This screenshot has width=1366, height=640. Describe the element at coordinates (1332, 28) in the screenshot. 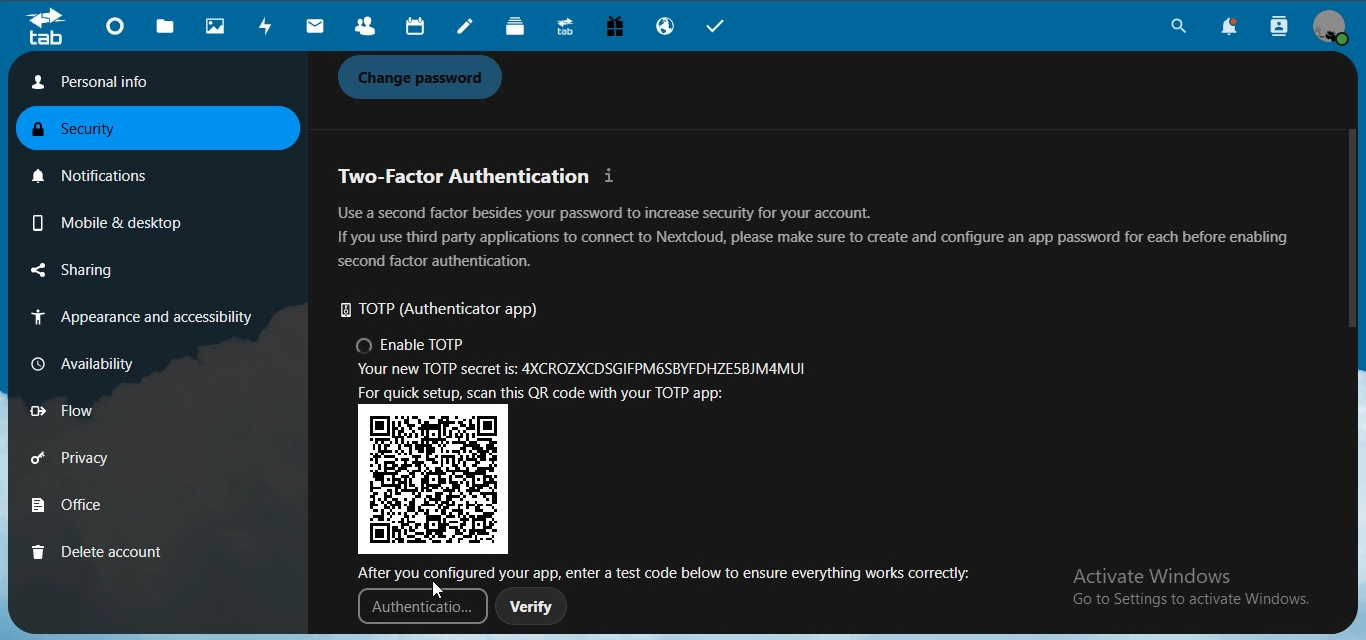

I see `manage profile` at that location.